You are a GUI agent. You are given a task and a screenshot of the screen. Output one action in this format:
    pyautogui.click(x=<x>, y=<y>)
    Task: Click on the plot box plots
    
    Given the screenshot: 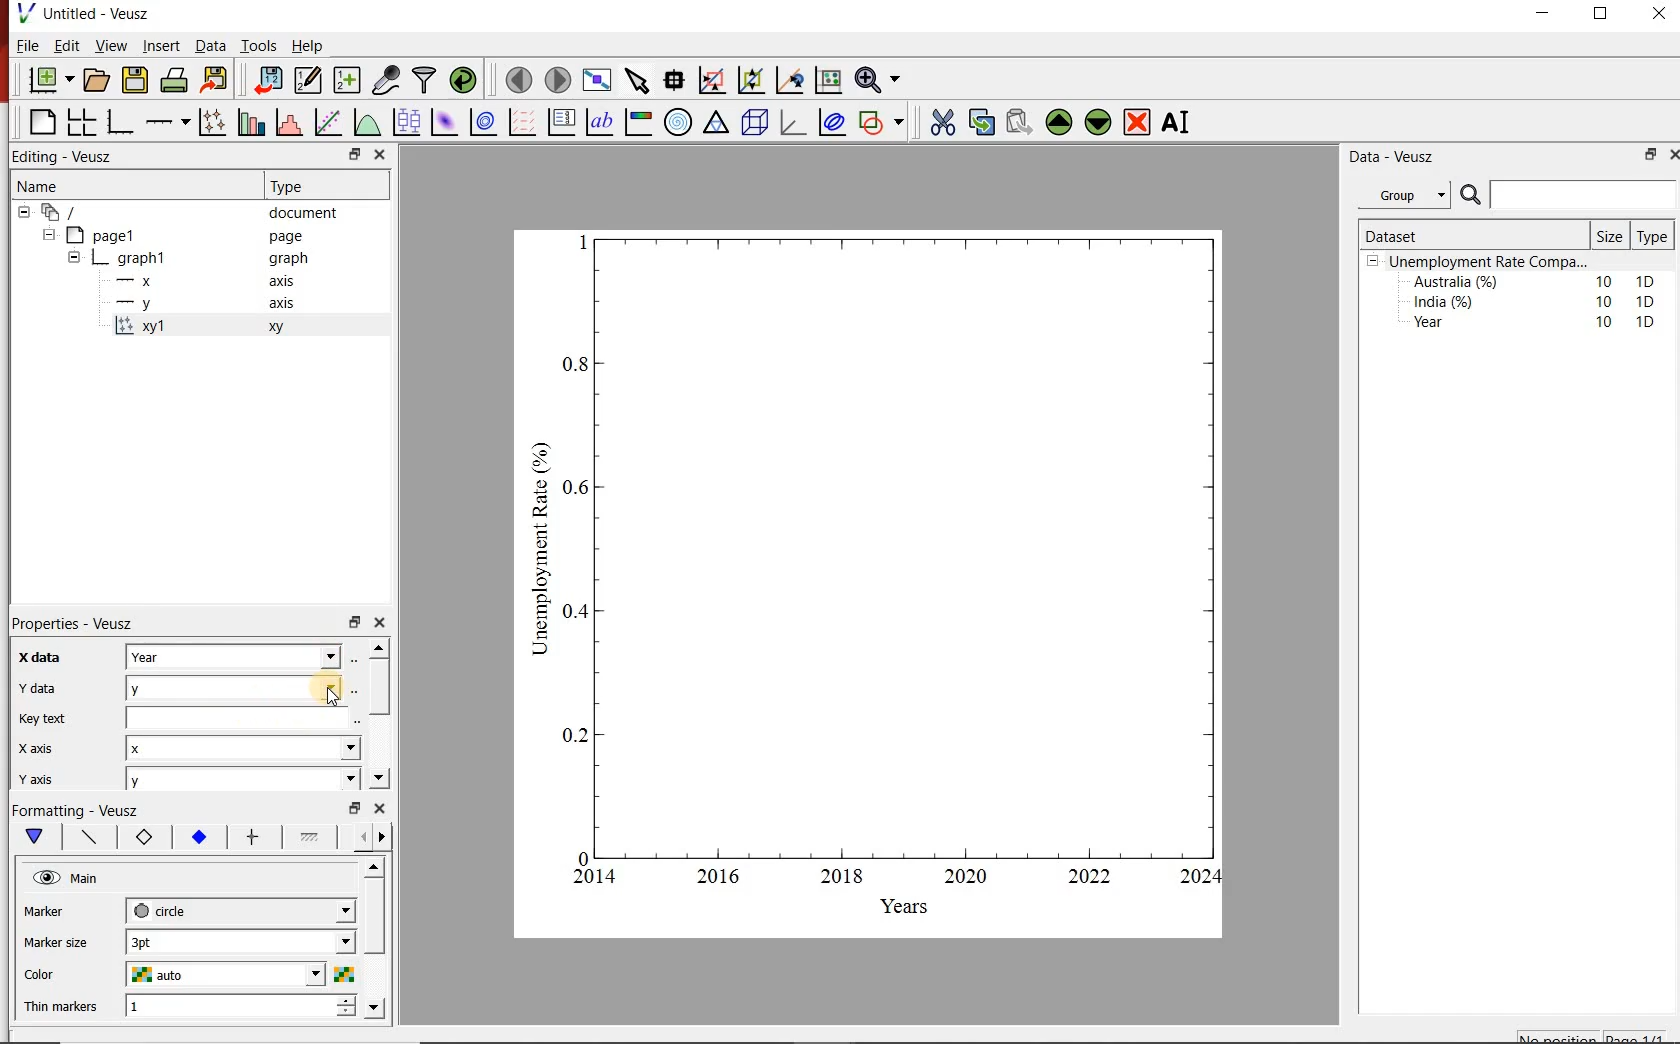 What is the action you would take?
    pyautogui.click(x=407, y=121)
    